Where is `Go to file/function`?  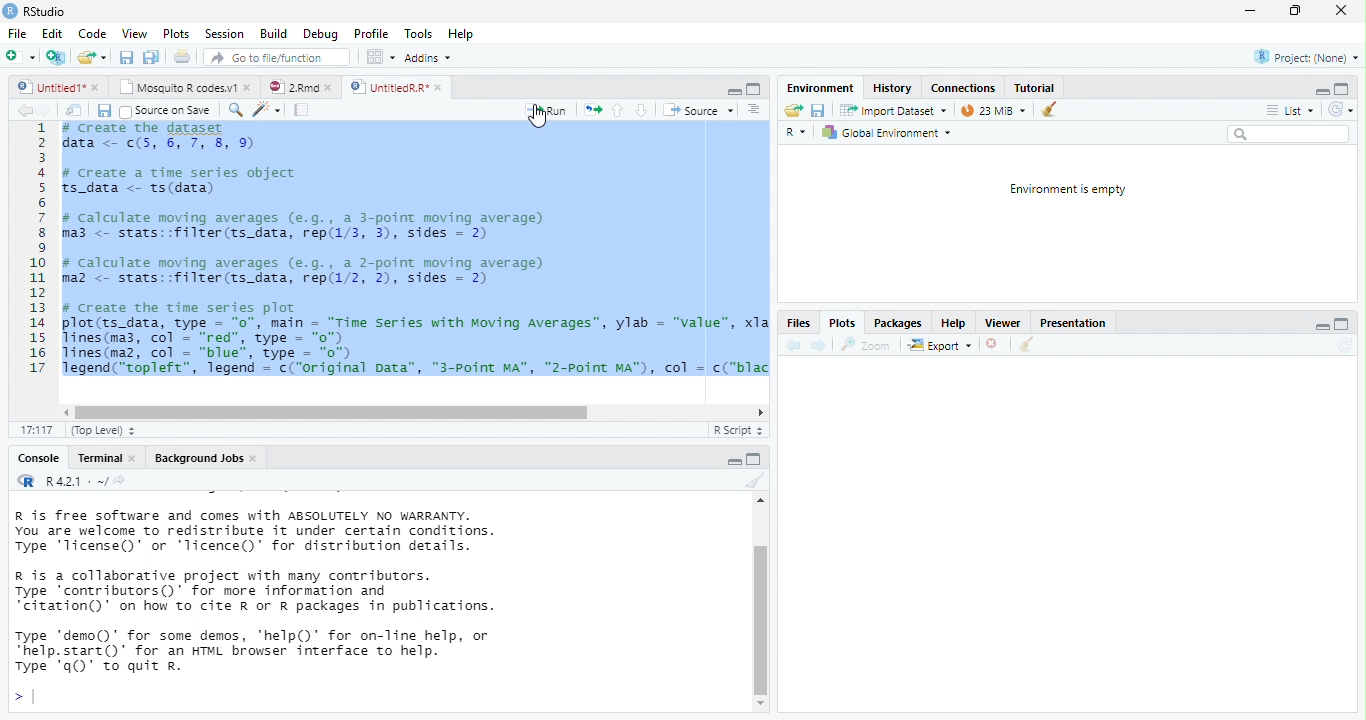
Go to file/function is located at coordinates (273, 57).